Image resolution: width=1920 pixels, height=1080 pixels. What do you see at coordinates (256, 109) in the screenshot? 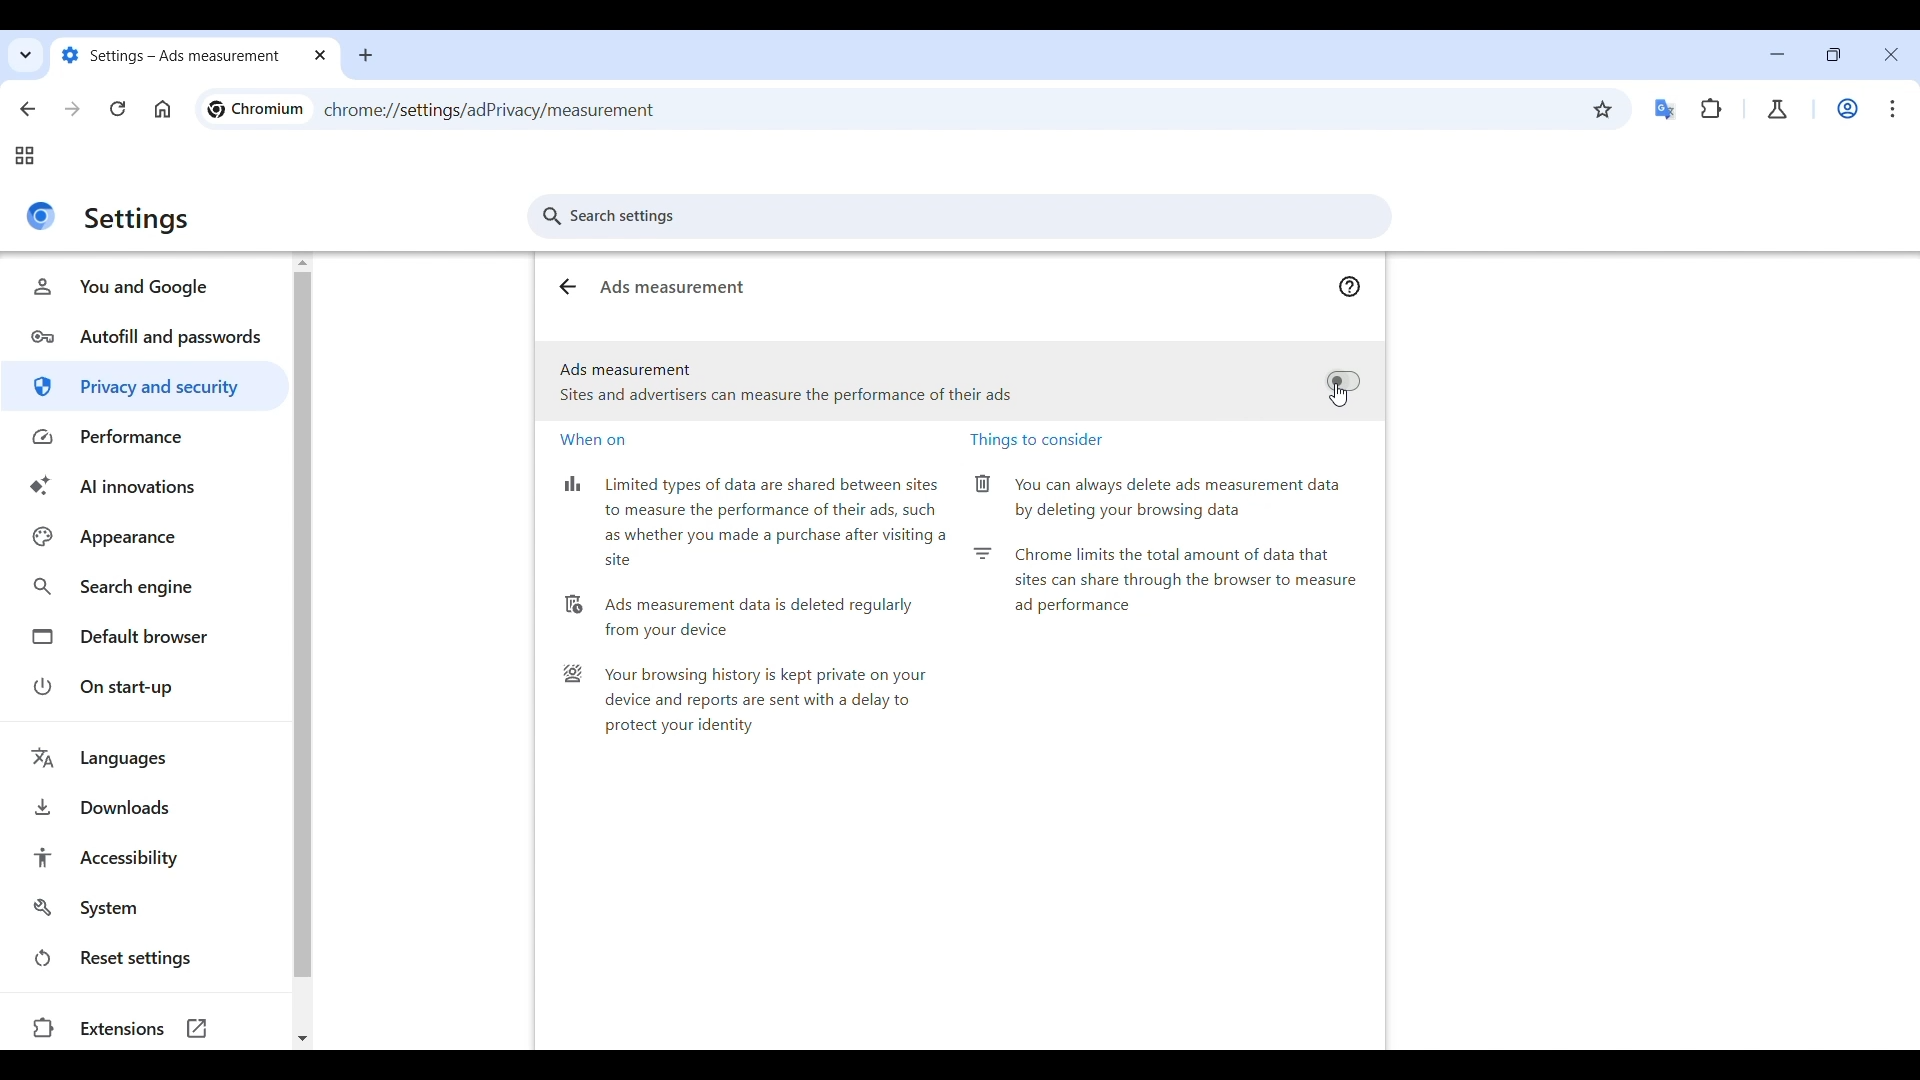
I see `Logo and name of current site` at bounding box center [256, 109].